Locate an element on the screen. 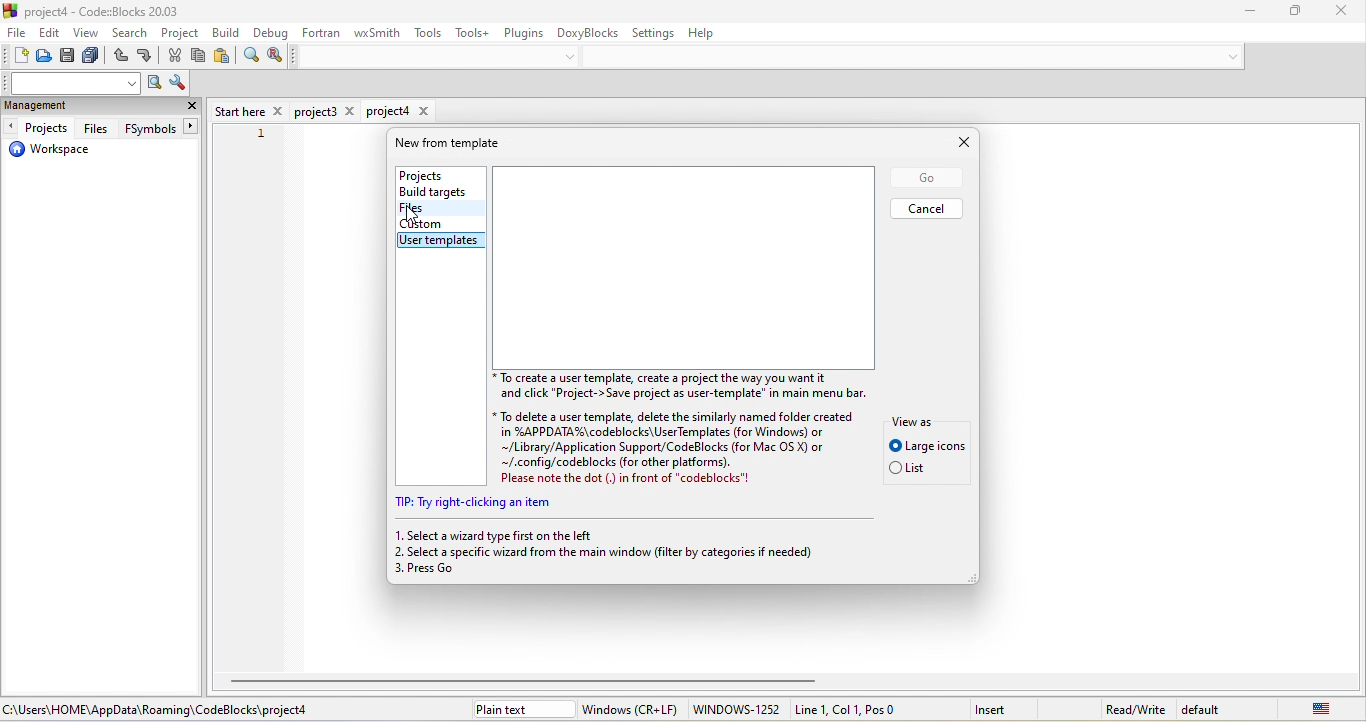  run search is located at coordinates (154, 84).